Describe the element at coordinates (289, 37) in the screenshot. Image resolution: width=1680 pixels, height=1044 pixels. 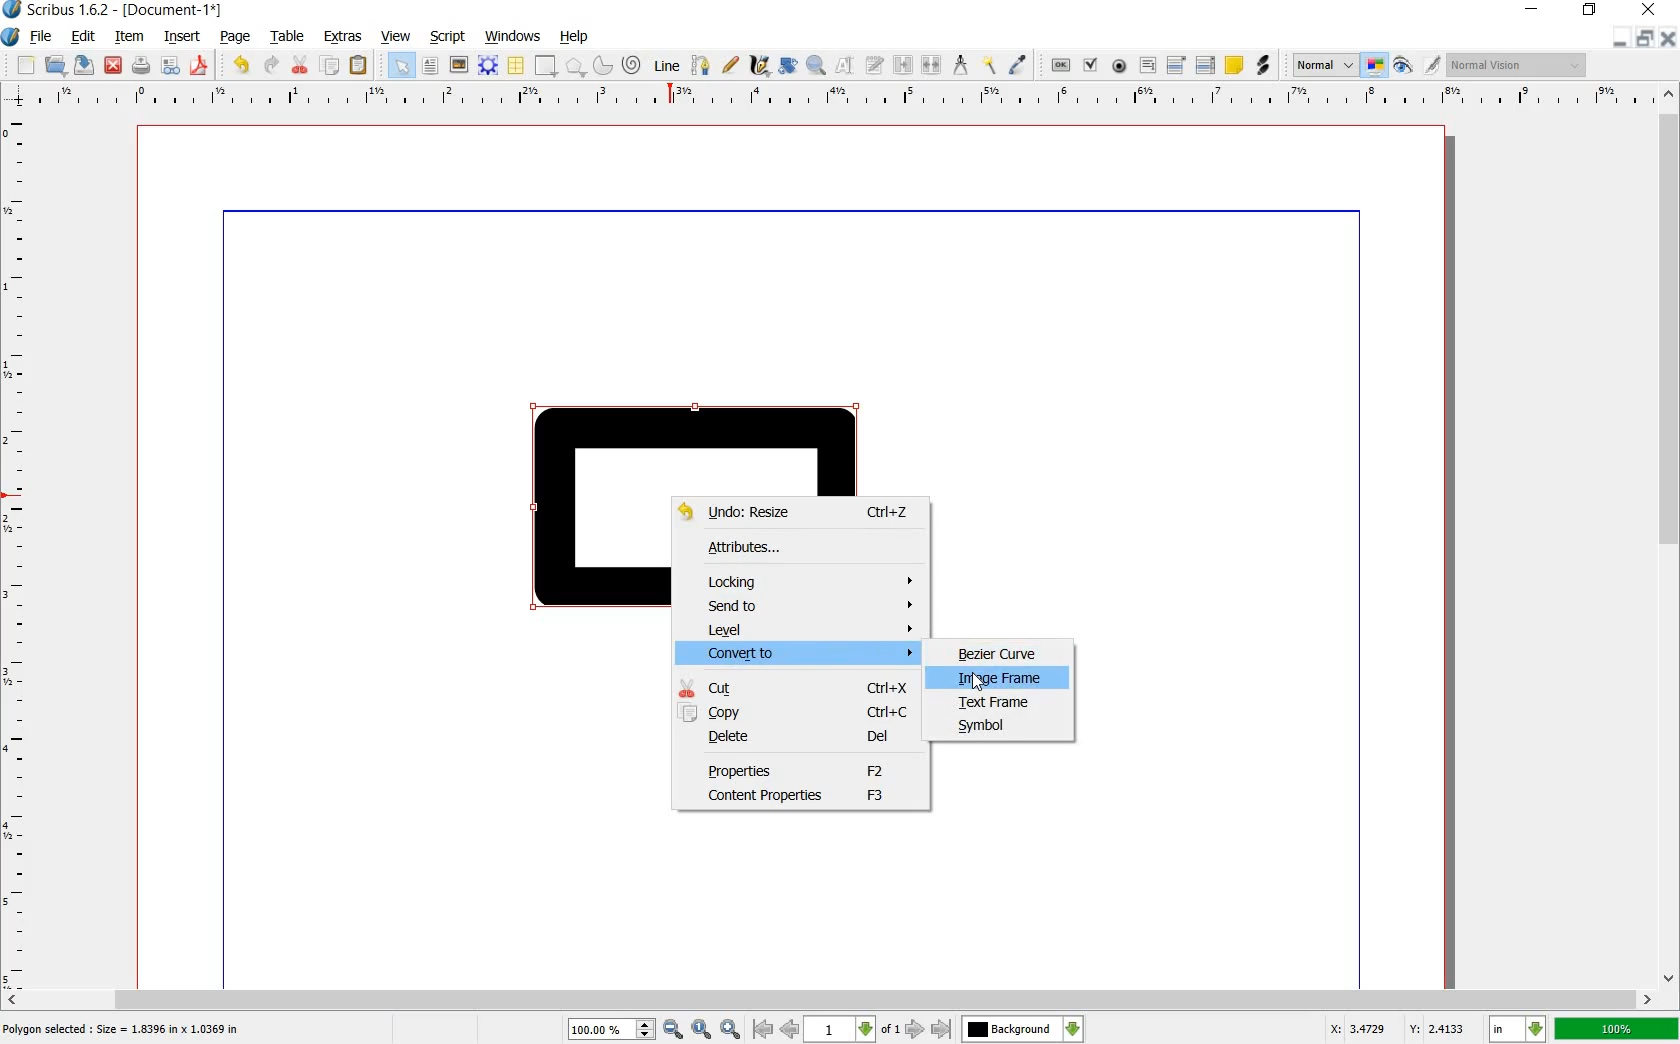
I see `table` at that location.